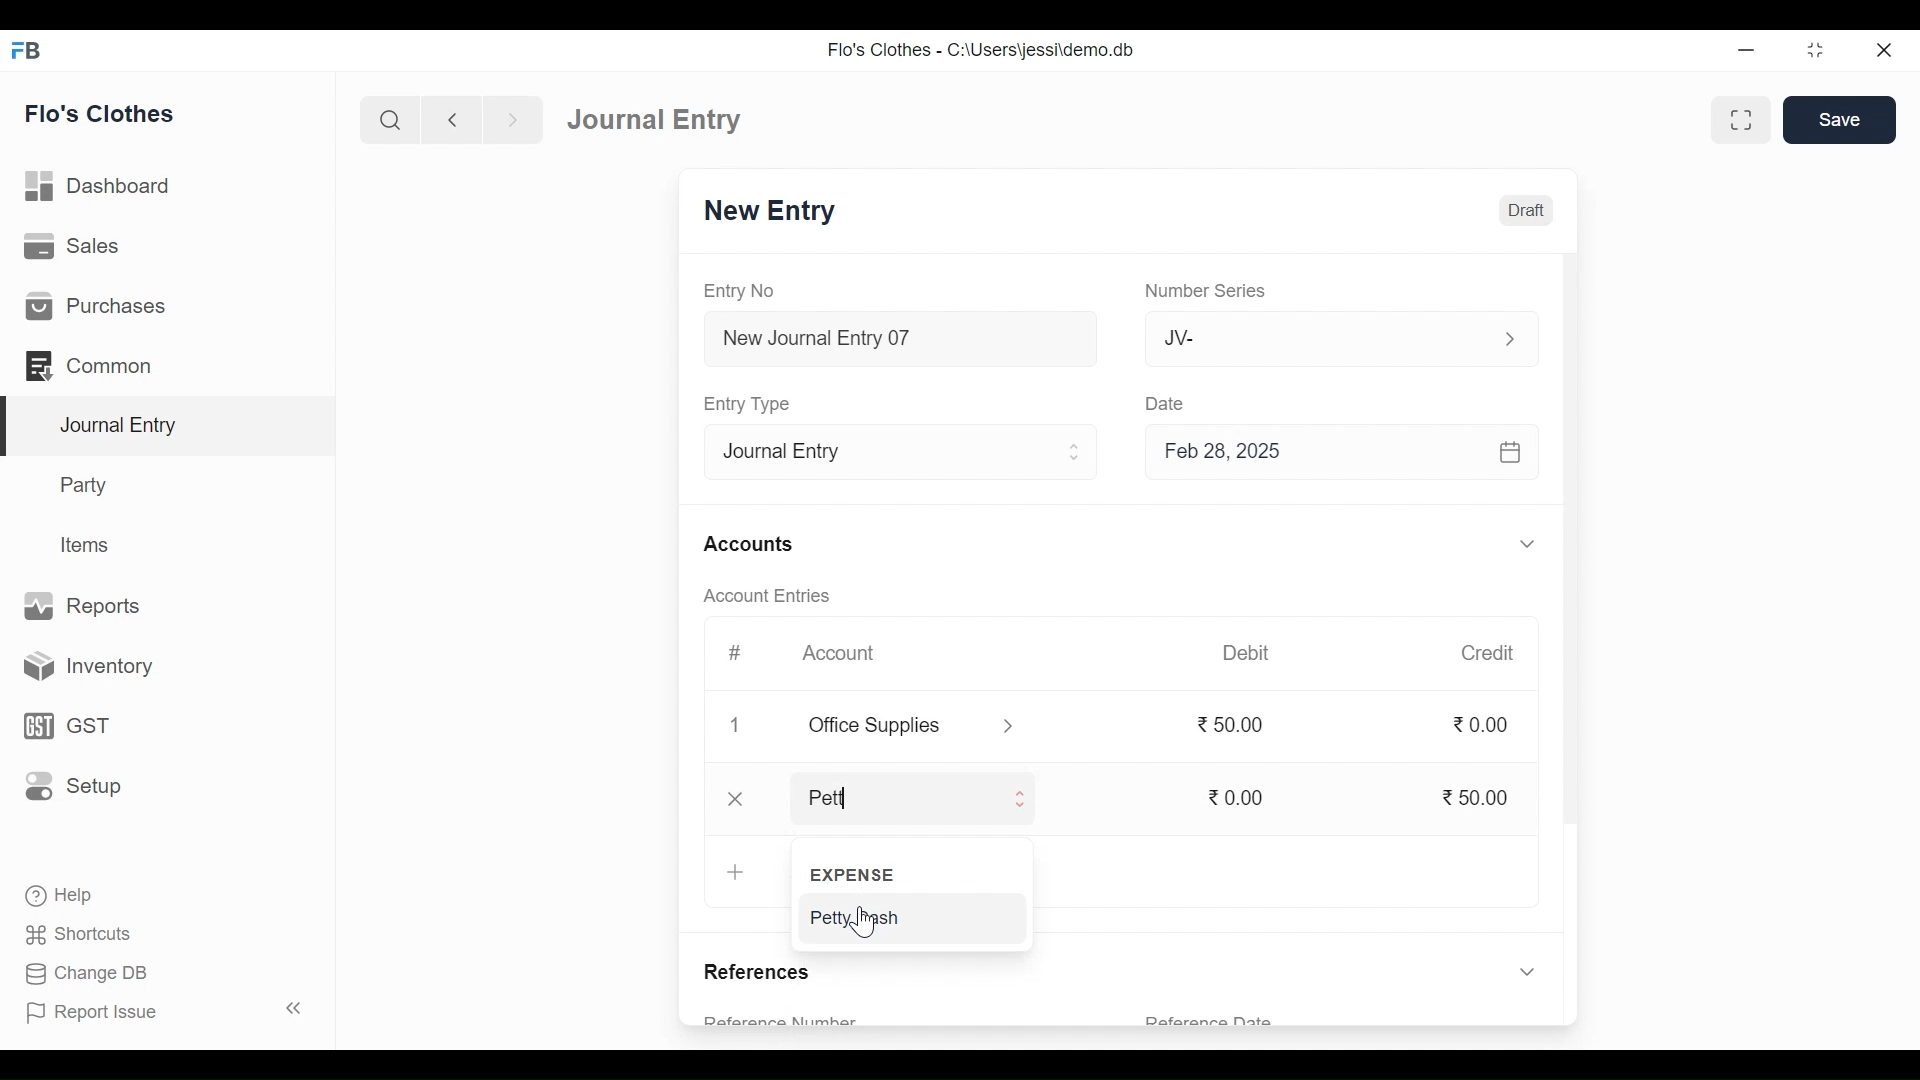 This screenshot has width=1920, height=1080. Describe the element at coordinates (736, 651) in the screenshot. I see `#` at that location.